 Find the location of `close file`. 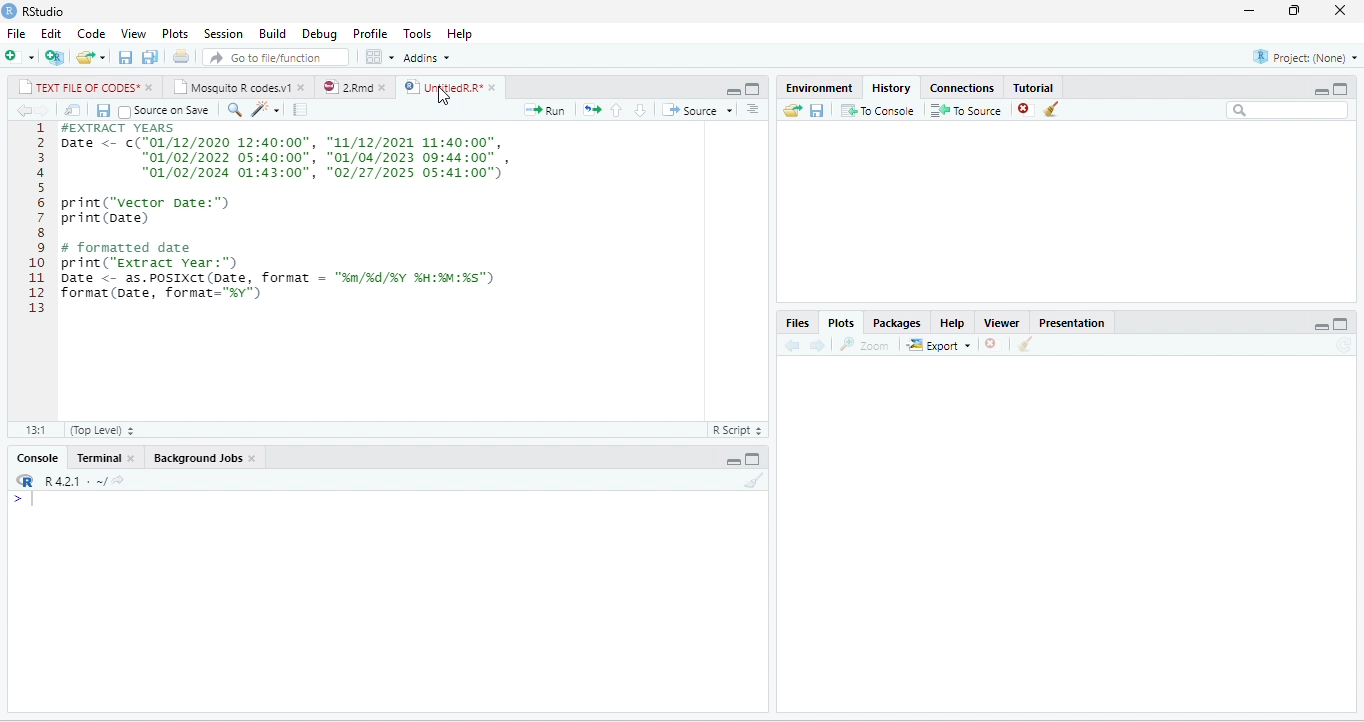

close file is located at coordinates (996, 344).